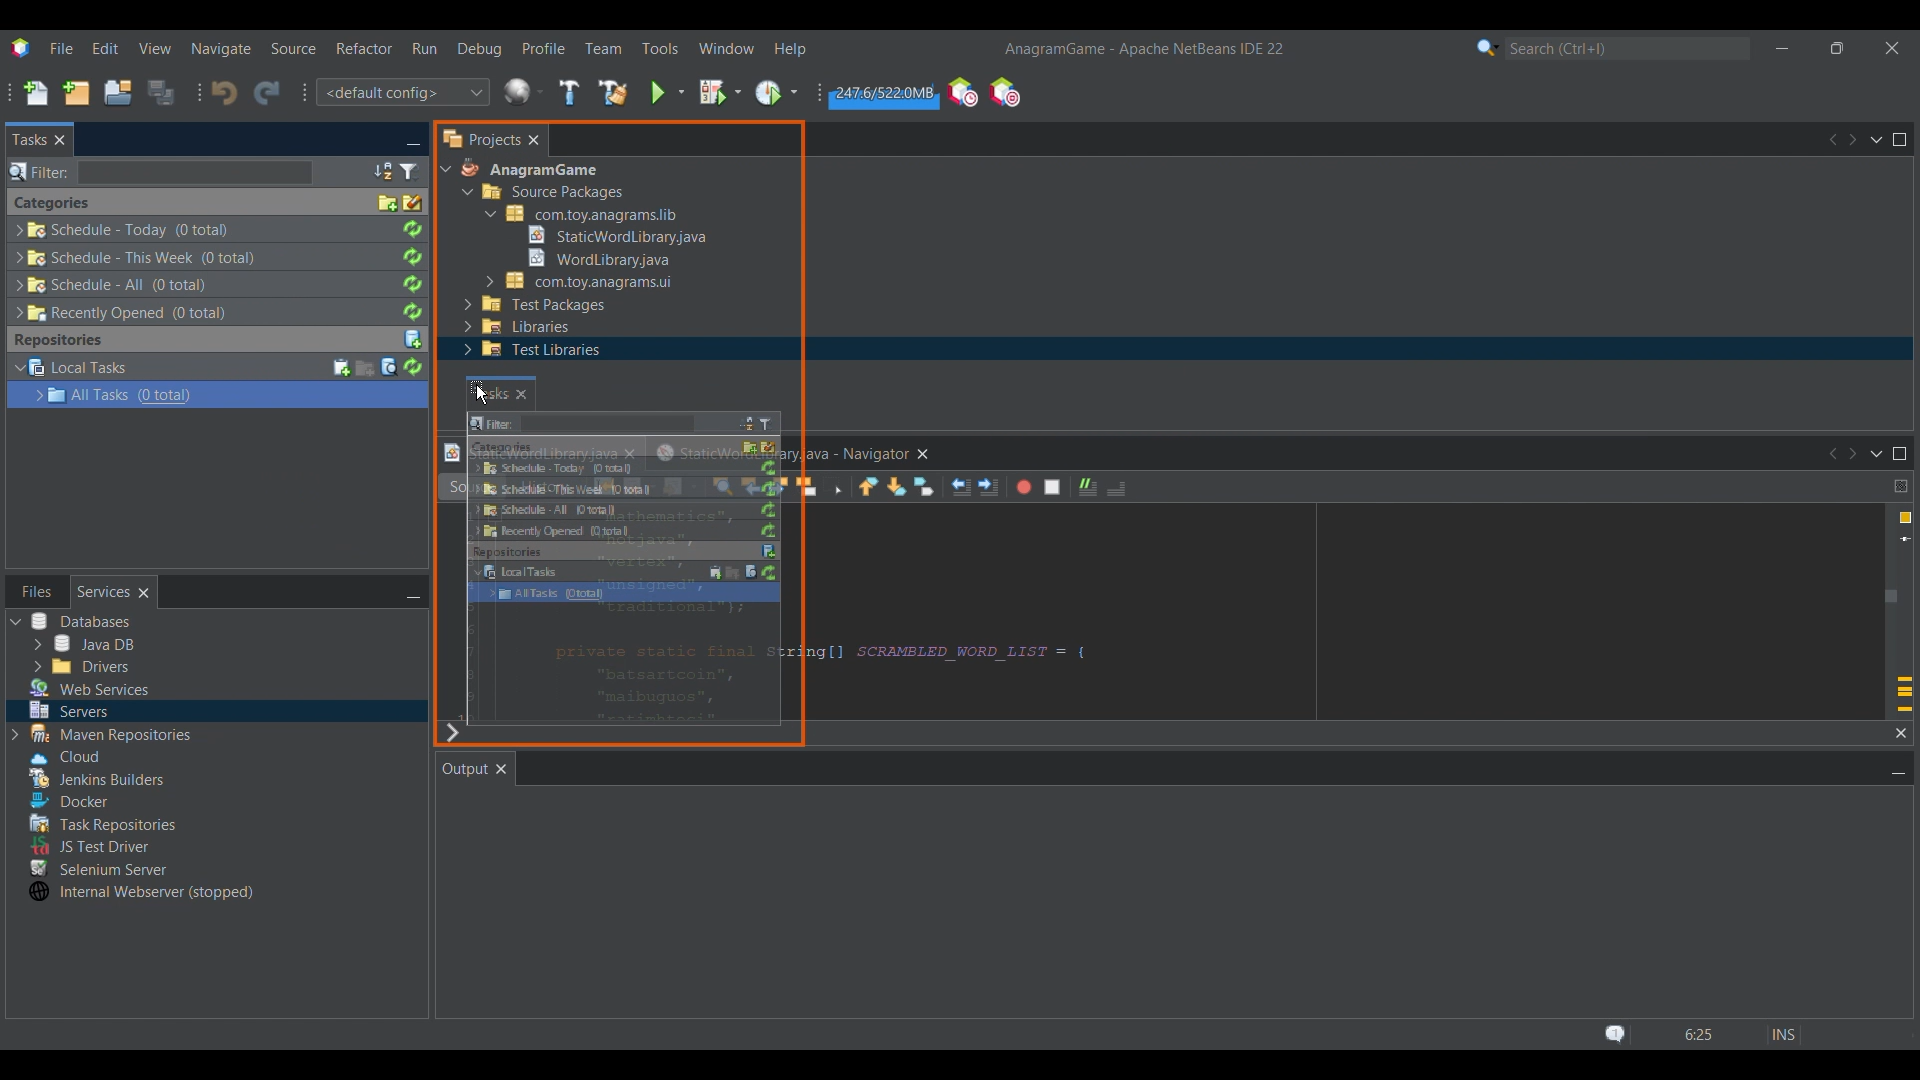 This screenshot has width=1920, height=1080. What do you see at coordinates (478, 392) in the screenshot?
I see `cursor` at bounding box center [478, 392].